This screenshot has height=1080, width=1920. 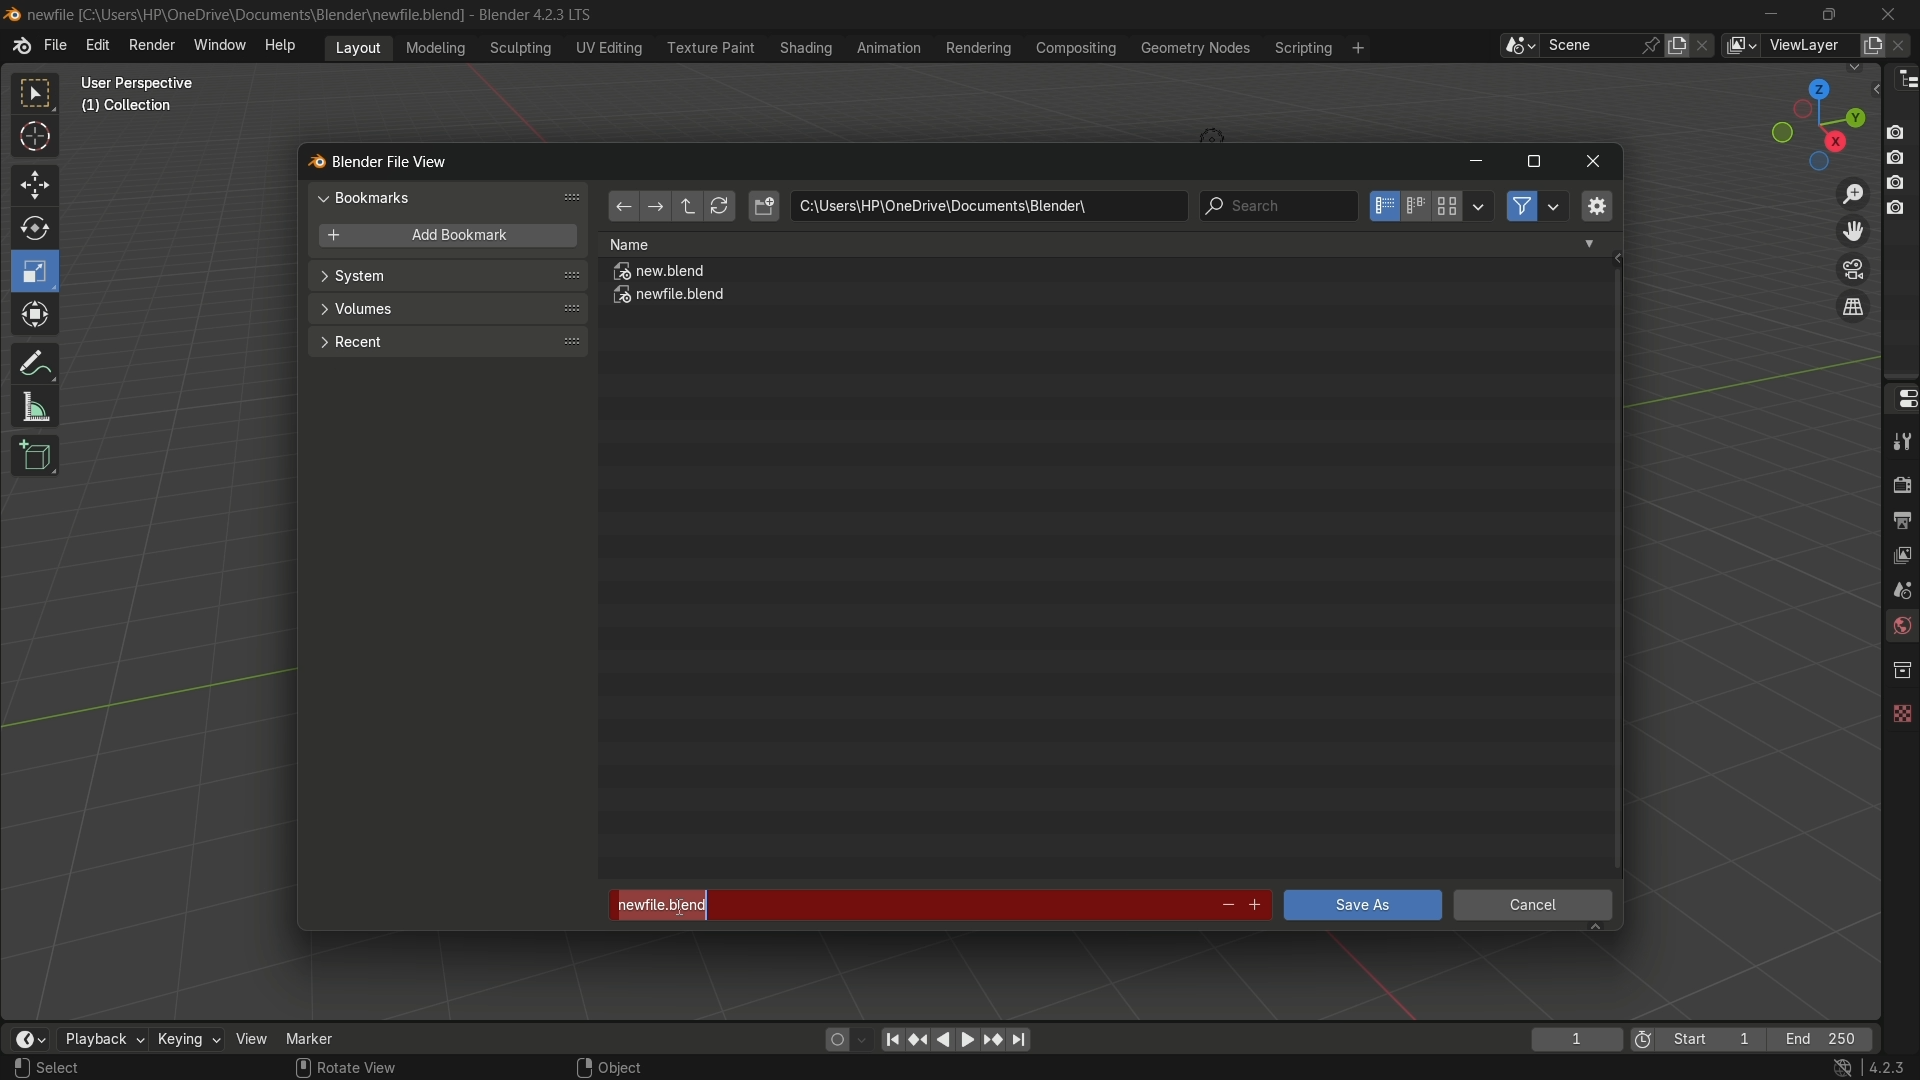 I want to click on jump to keyframe, so click(x=919, y=1037).